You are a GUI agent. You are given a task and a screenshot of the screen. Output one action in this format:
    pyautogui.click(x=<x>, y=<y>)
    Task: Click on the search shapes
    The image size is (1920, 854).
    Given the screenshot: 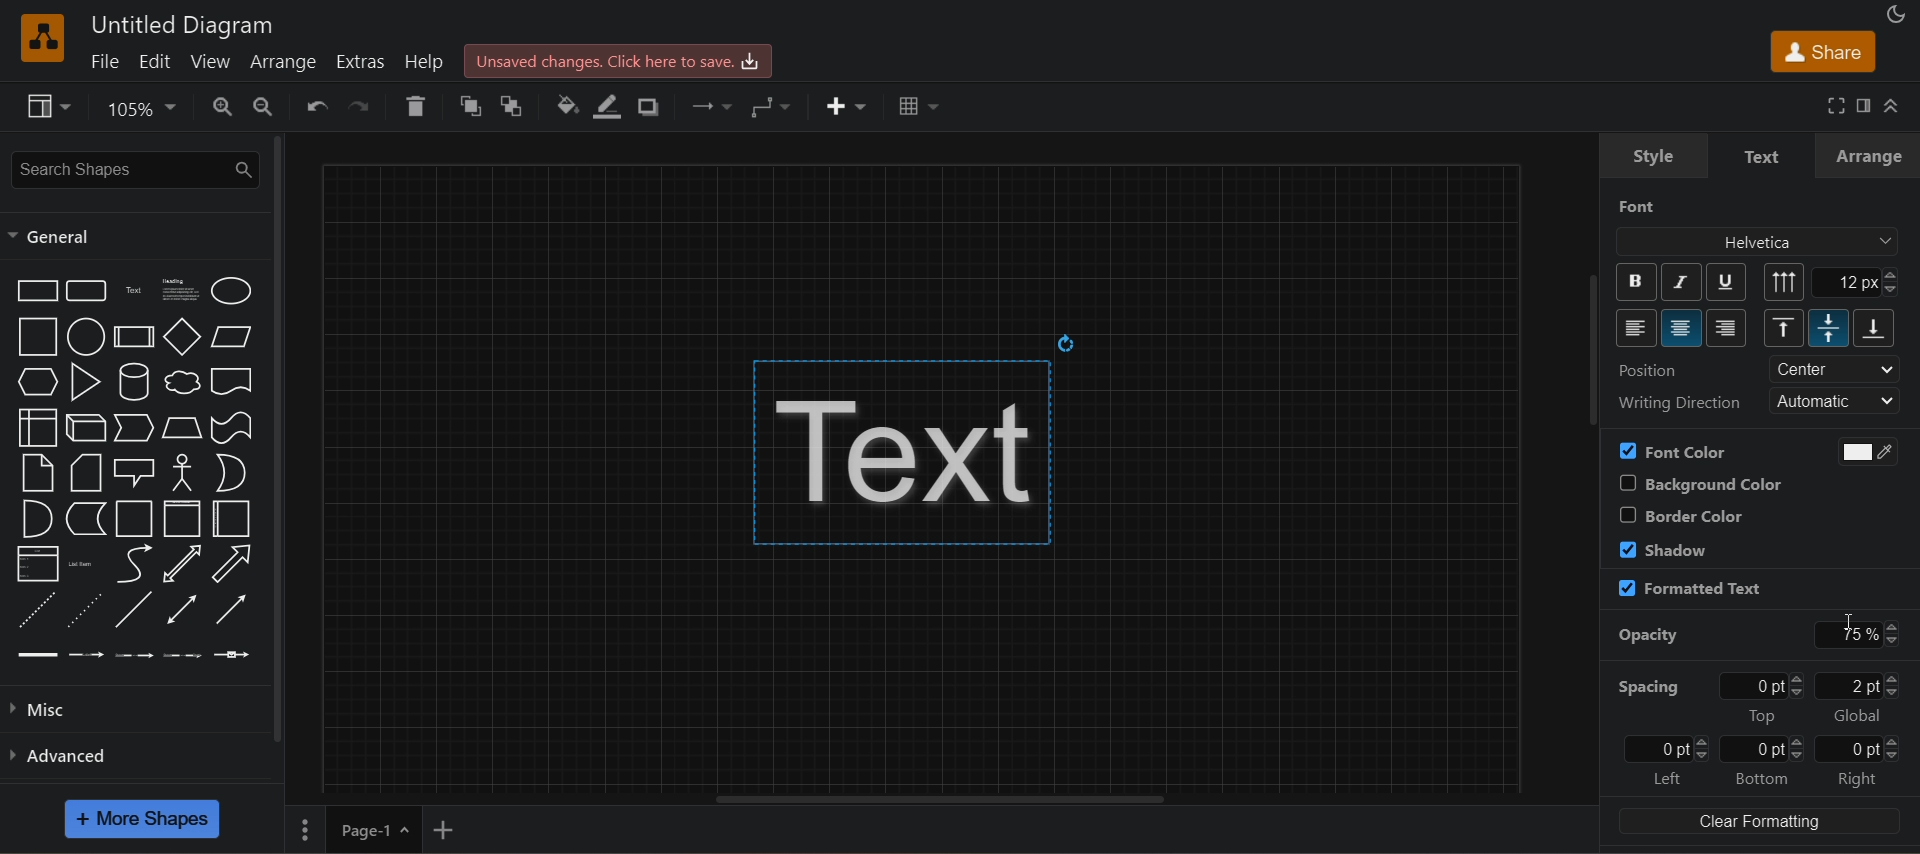 What is the action you would take?
    pyautogui.click(x=132, y=170)
    